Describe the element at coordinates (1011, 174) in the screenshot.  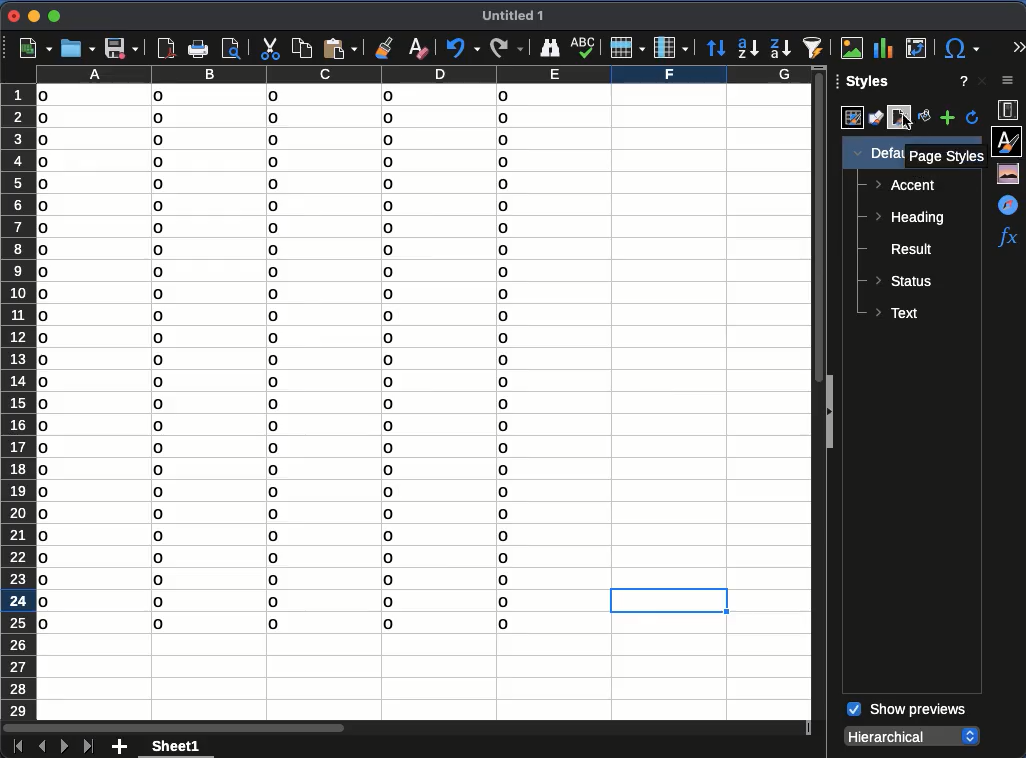
I see `gallery` at that location.